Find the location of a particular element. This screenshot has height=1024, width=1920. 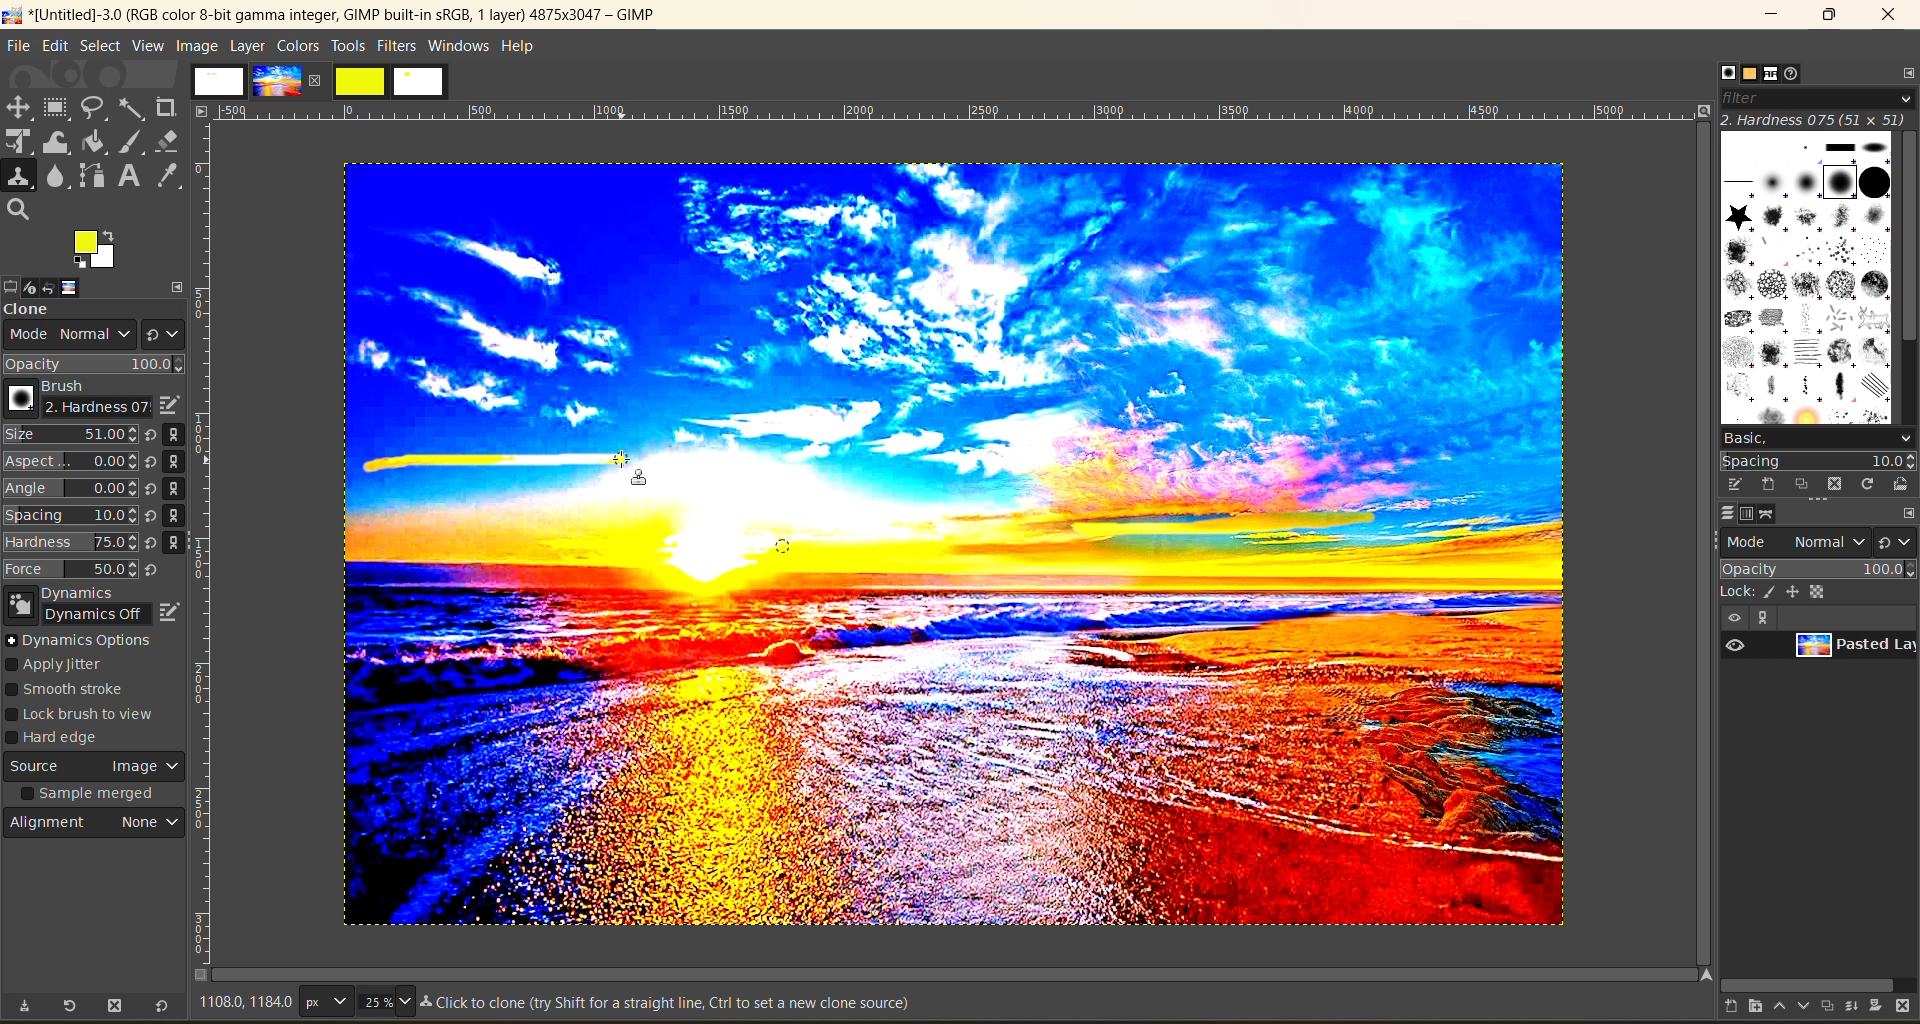

ruler is located at coordinates (209, 547).